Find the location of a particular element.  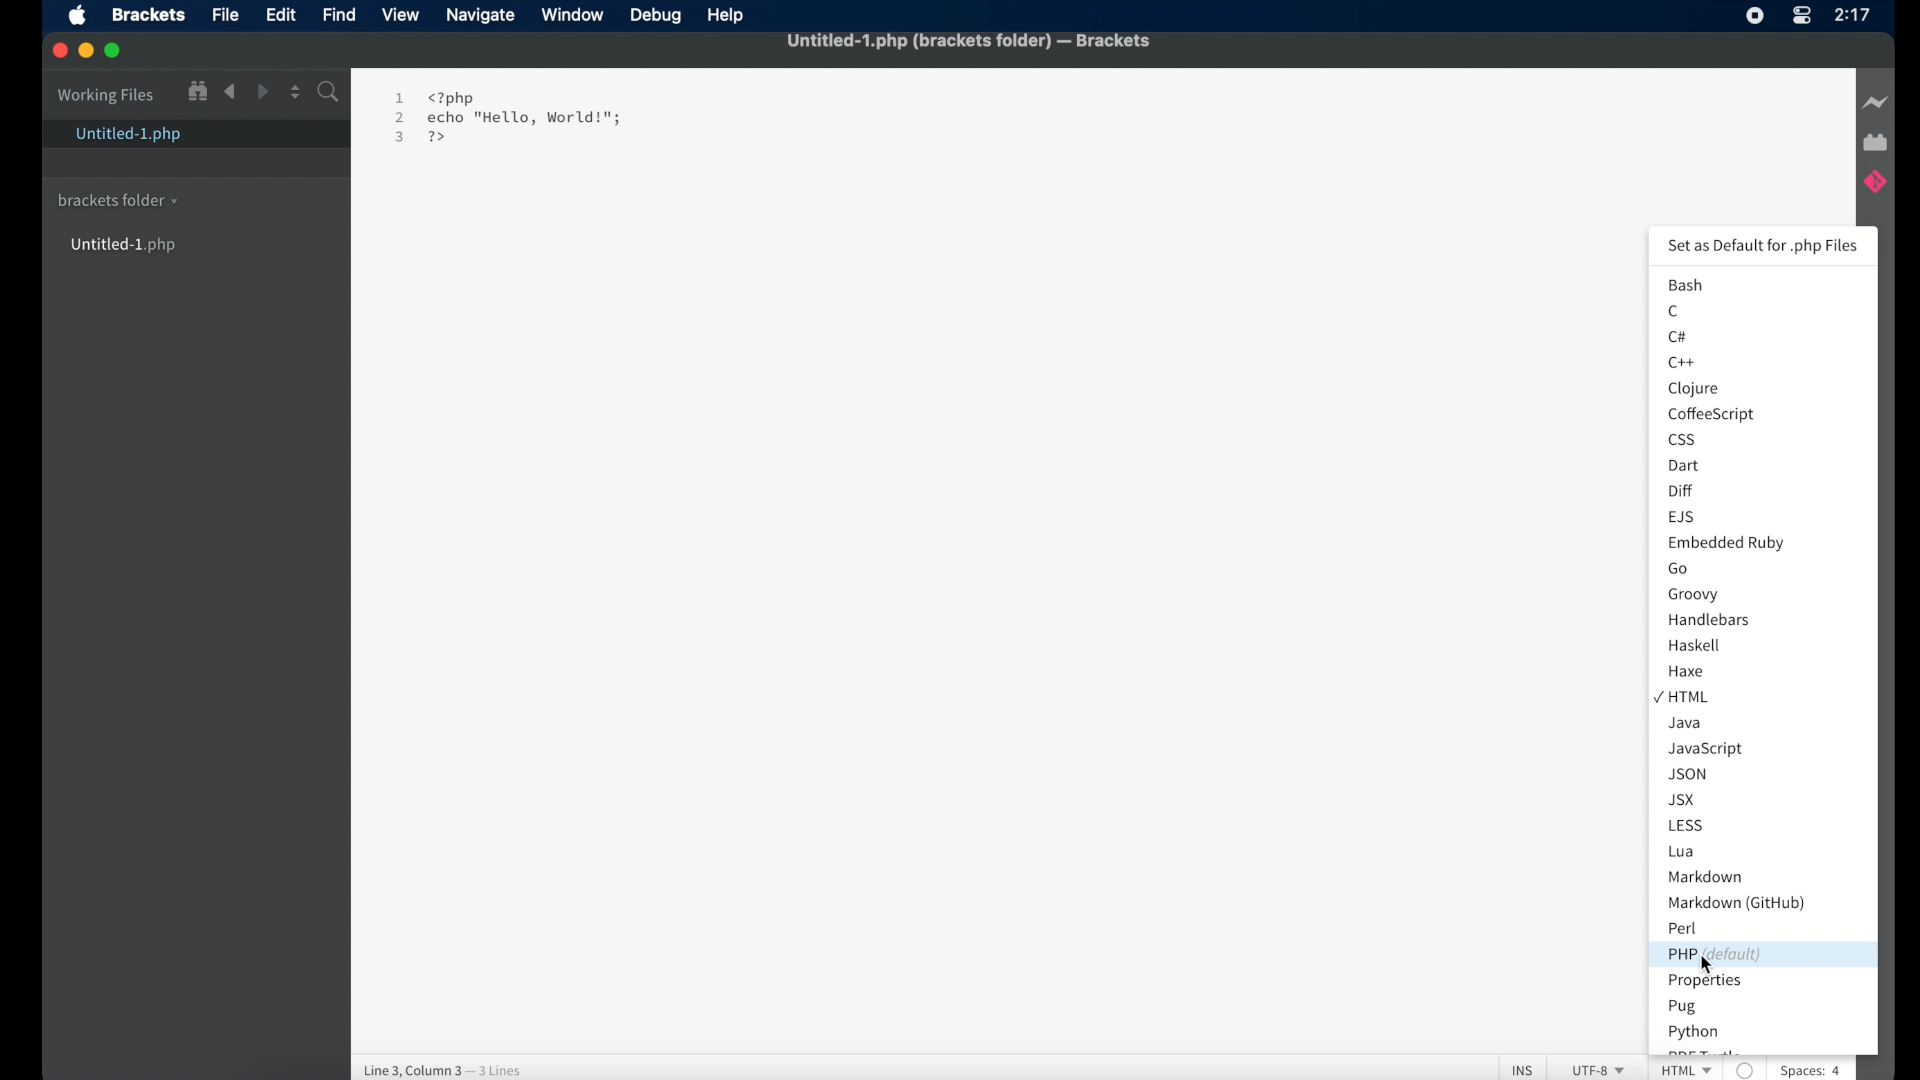

diff is located at coordinates (1683, 492).